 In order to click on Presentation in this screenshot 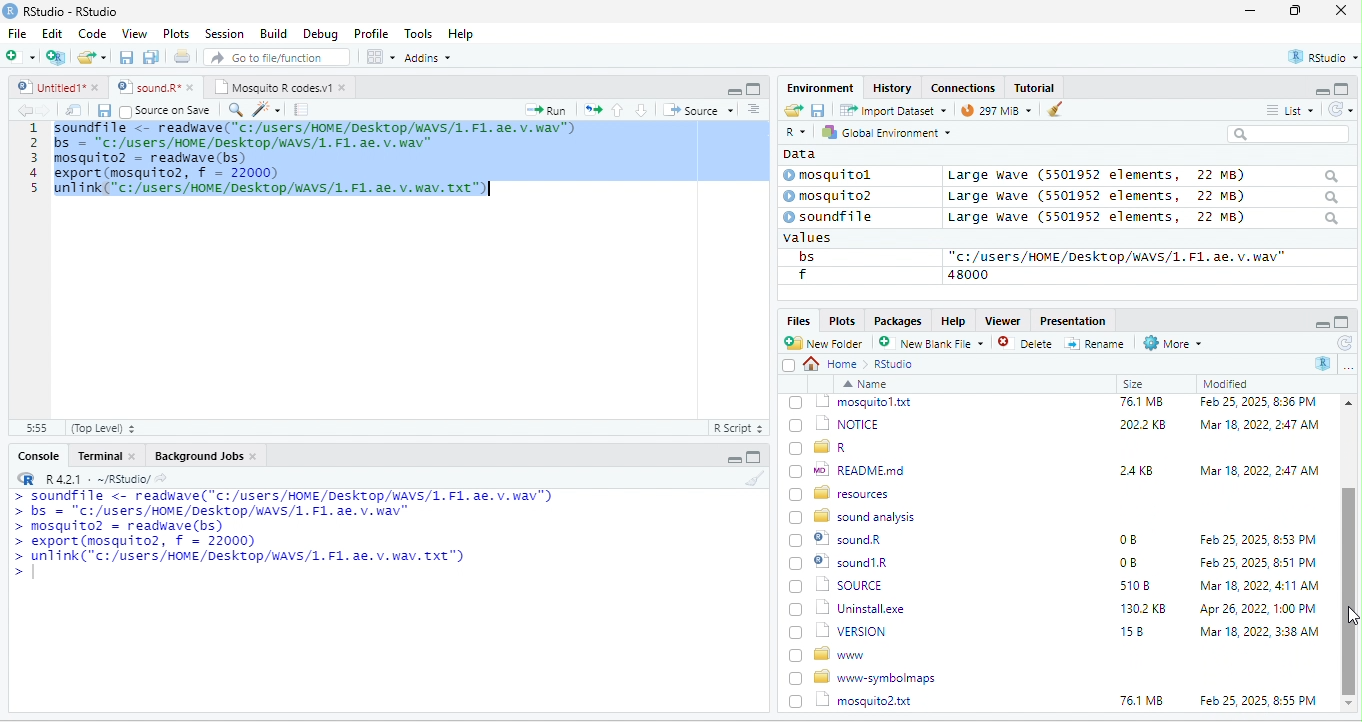, I will do `click(1071, 320)`.